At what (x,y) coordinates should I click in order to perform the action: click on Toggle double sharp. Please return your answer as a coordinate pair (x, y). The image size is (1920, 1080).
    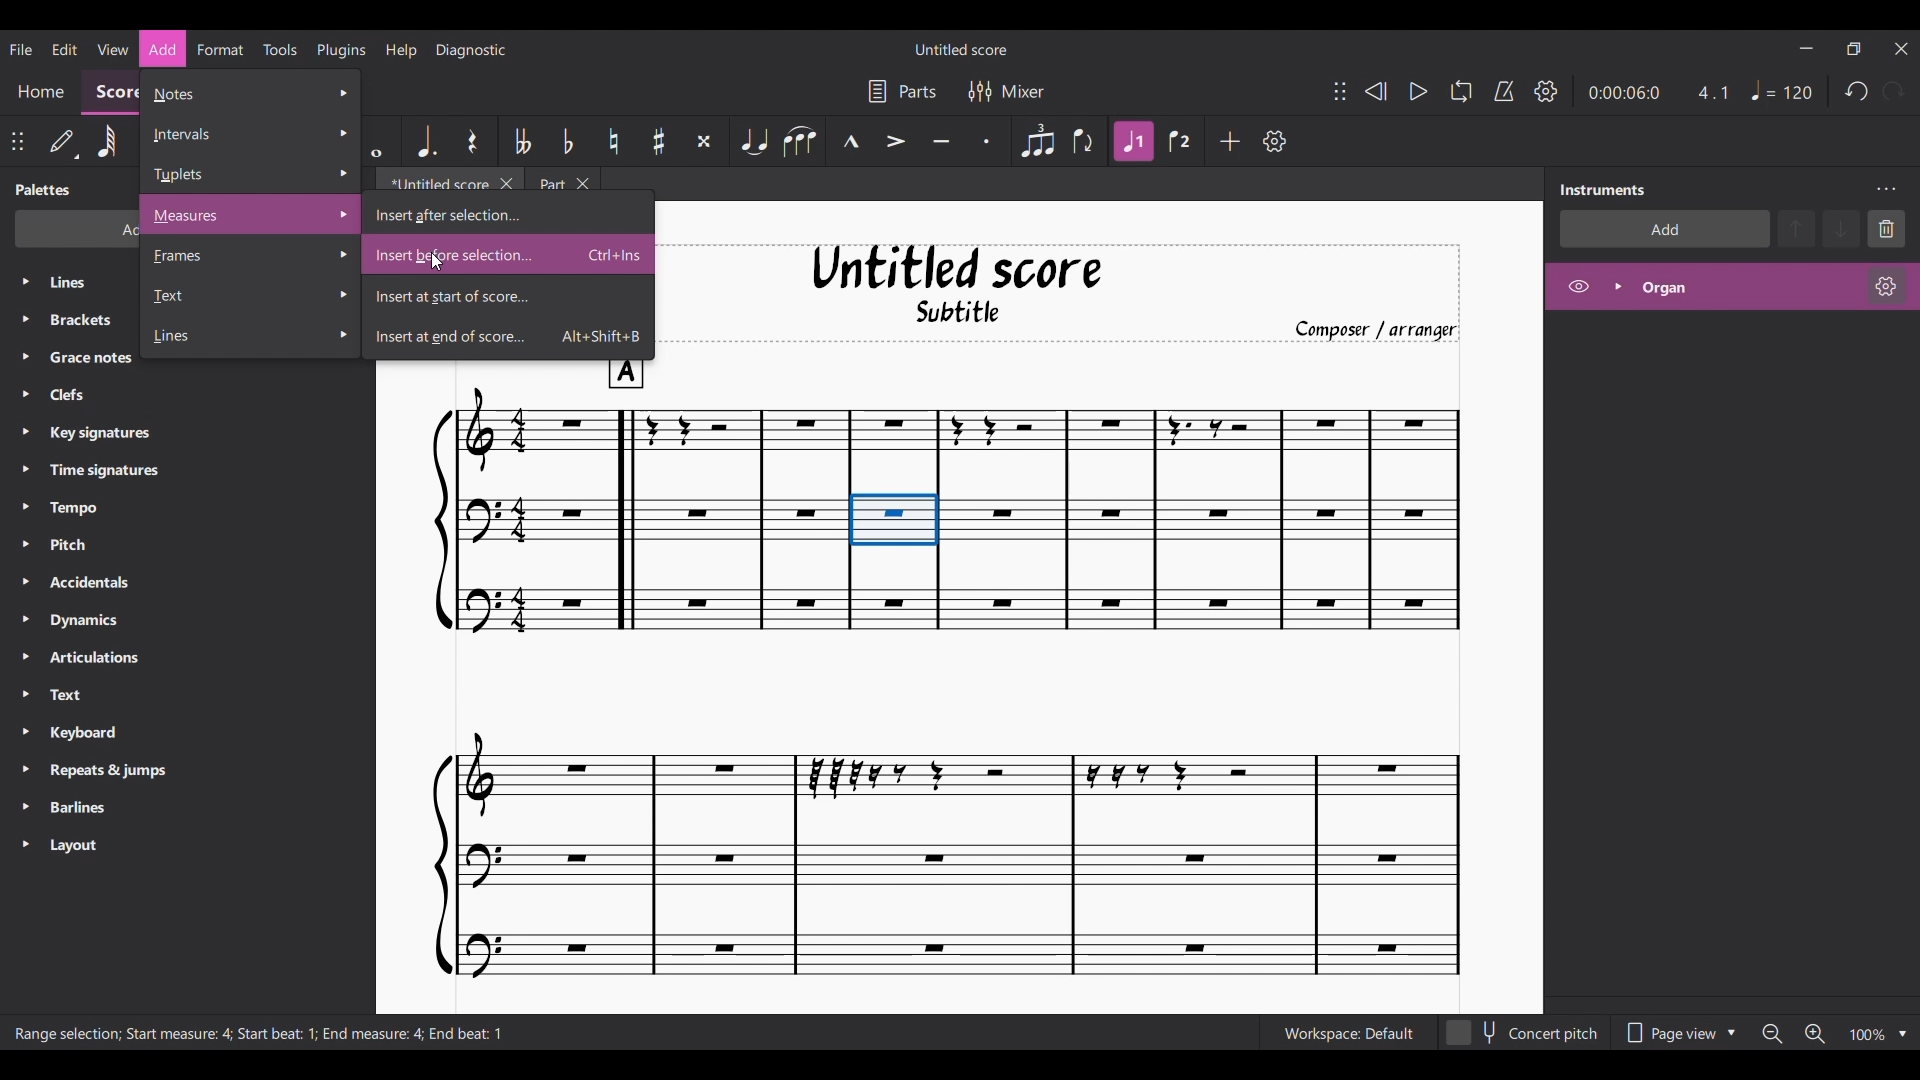
    Looking at the image, I should click on (704, 141).